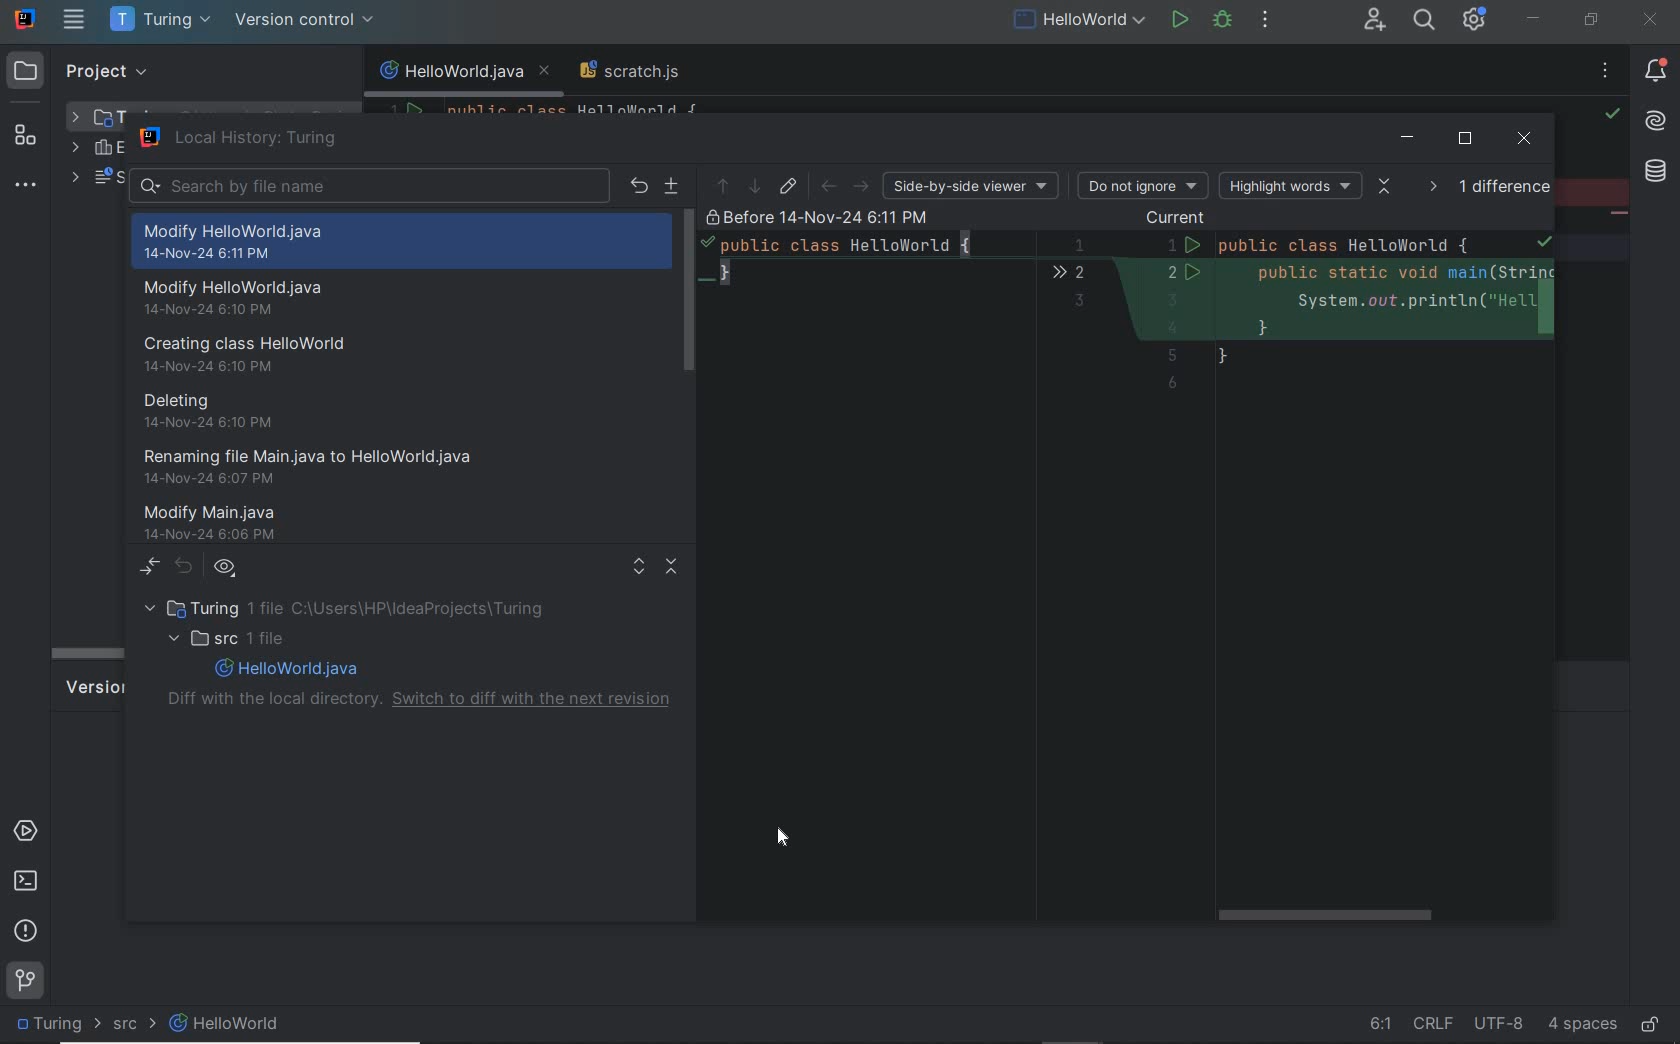 The width and height of the screenshot is (1680, 1044). I want to click on search, so click(368, 185).